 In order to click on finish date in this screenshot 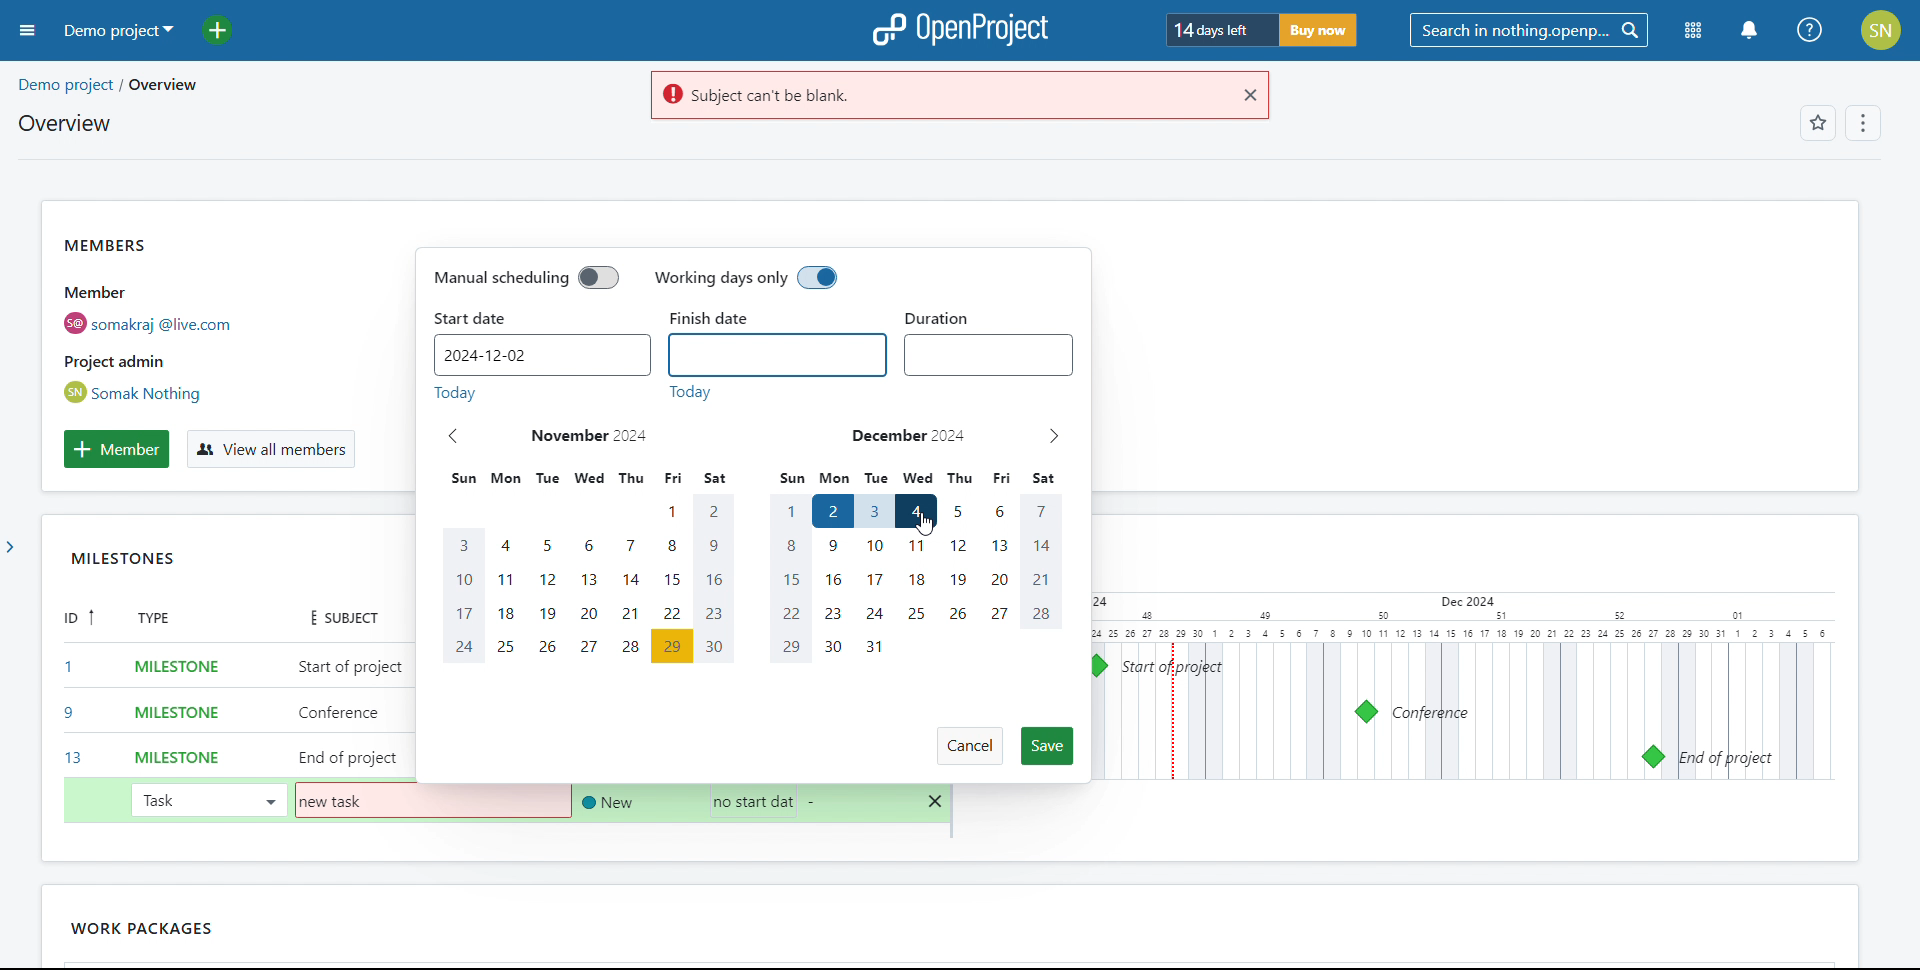, I will do `click(724, 318)`.